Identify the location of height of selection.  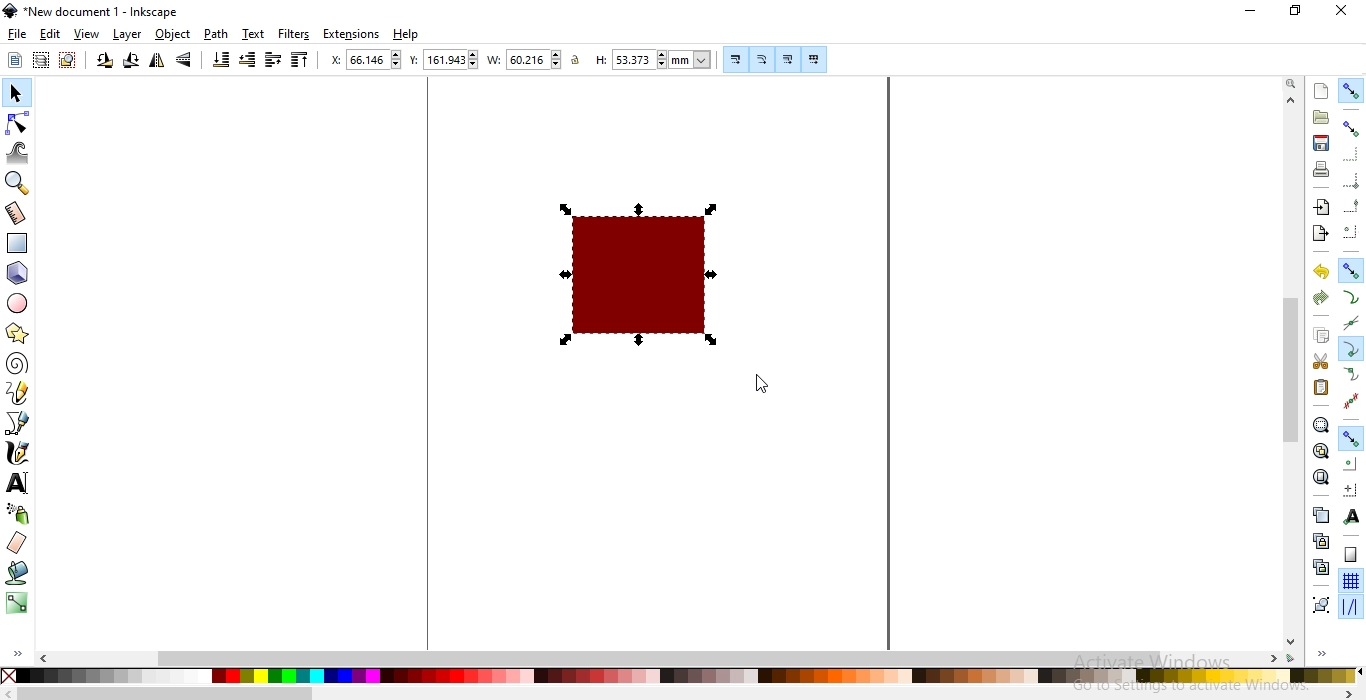
(598, 60).